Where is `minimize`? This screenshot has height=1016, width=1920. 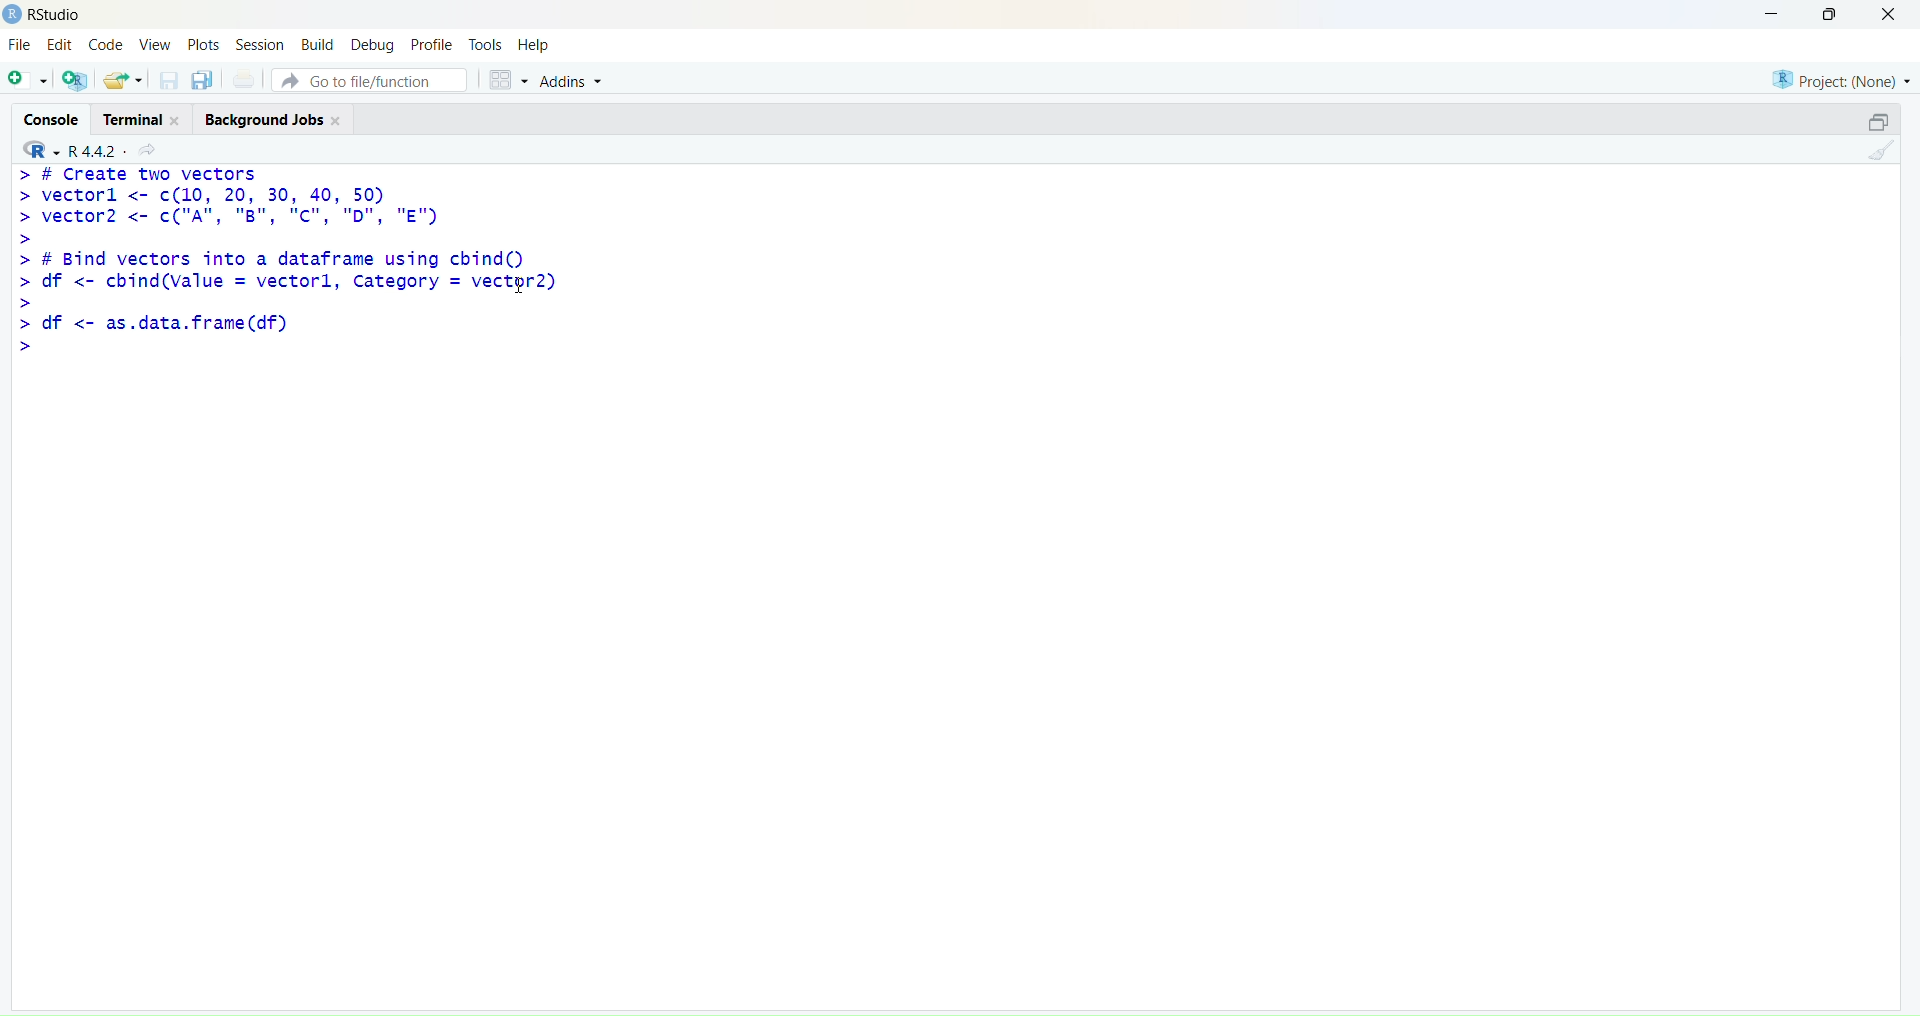 minimize is located at coordinates (1881, 123).